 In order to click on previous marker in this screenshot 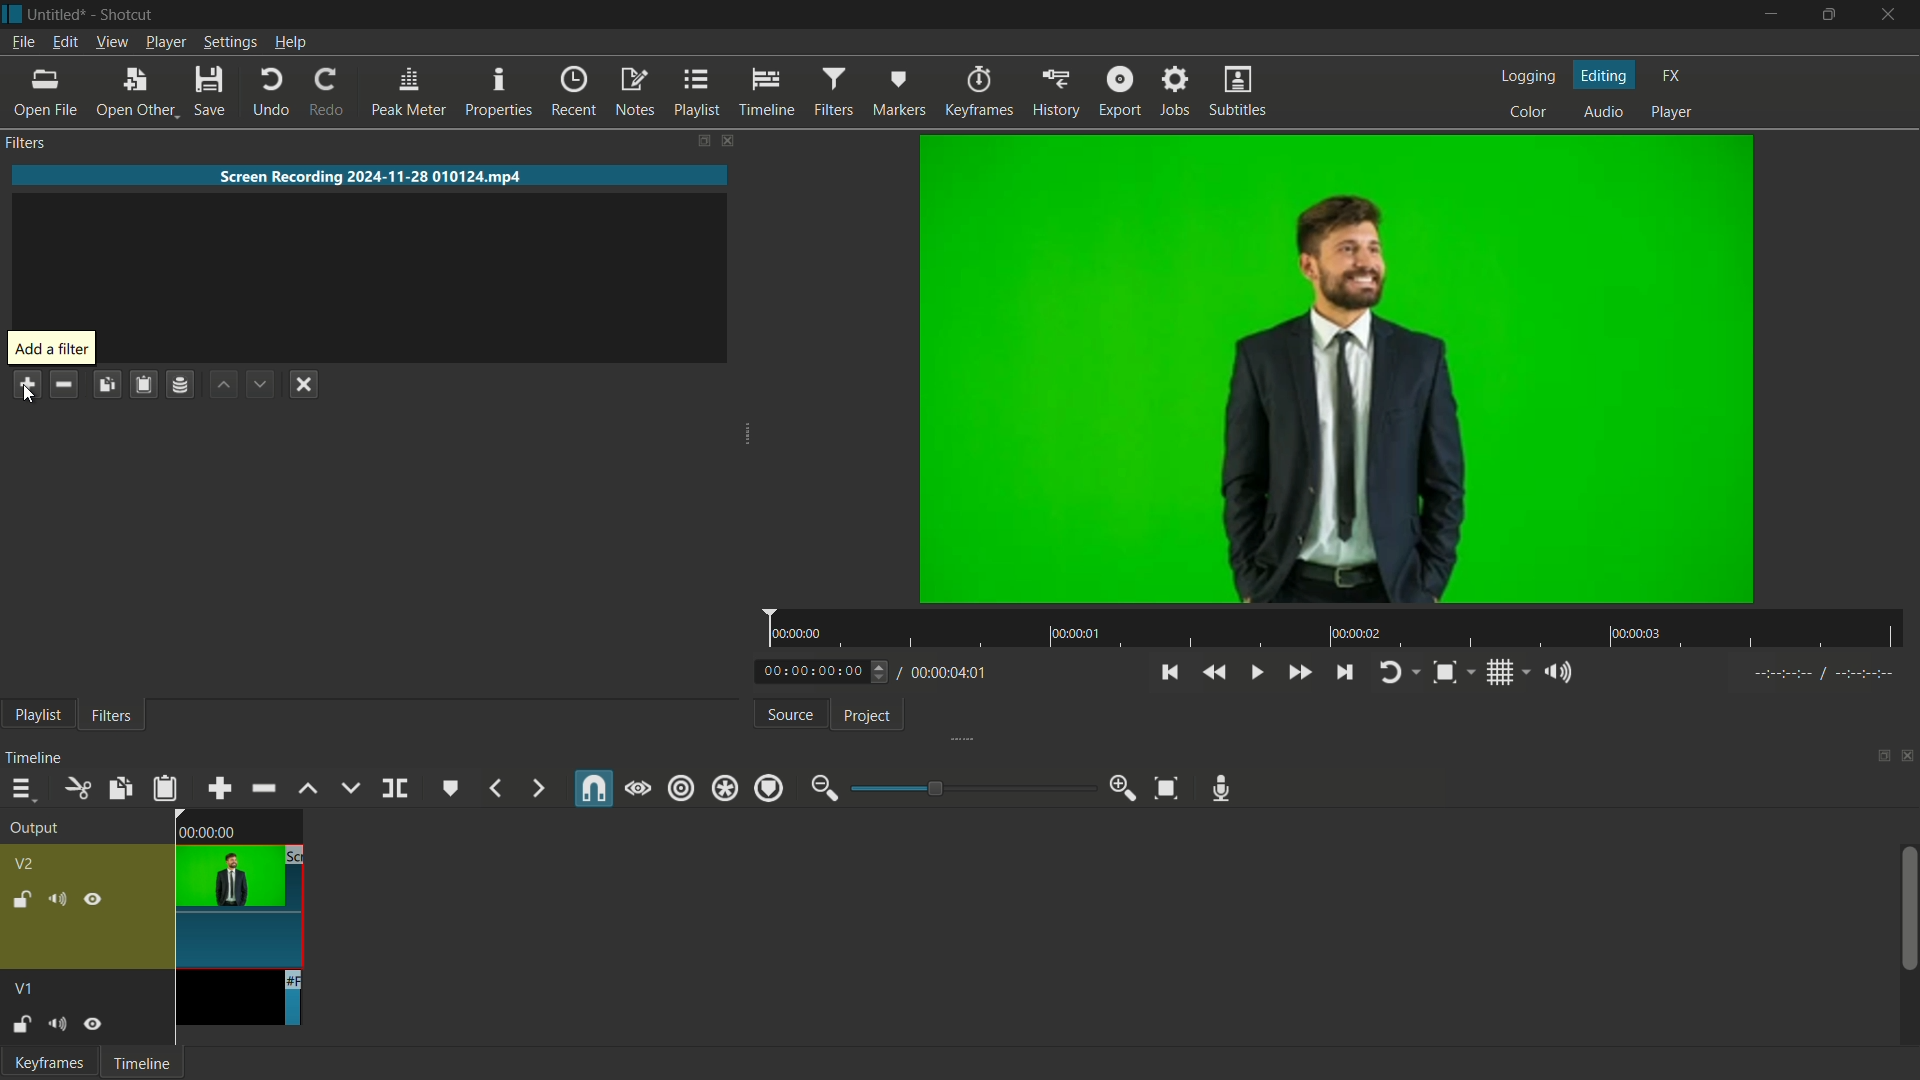, I will do `click(495, 789)`.